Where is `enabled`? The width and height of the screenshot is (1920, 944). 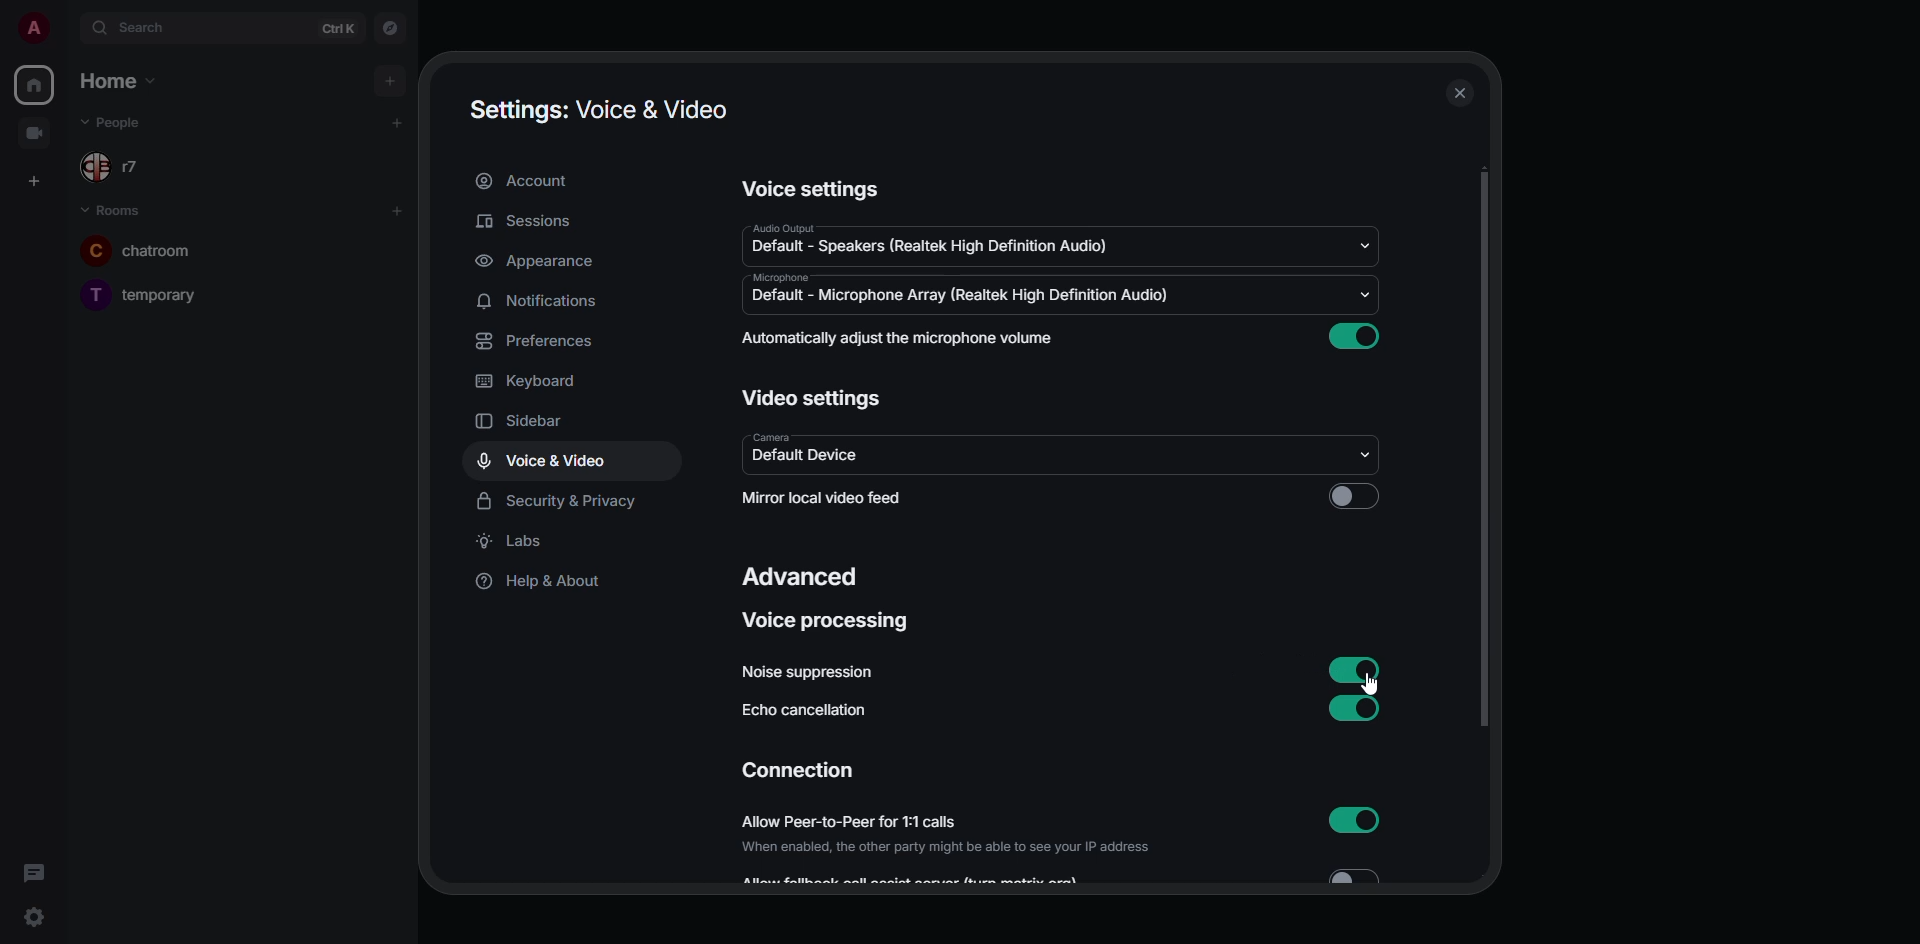 enabled is located at coordinates (1356, 819).